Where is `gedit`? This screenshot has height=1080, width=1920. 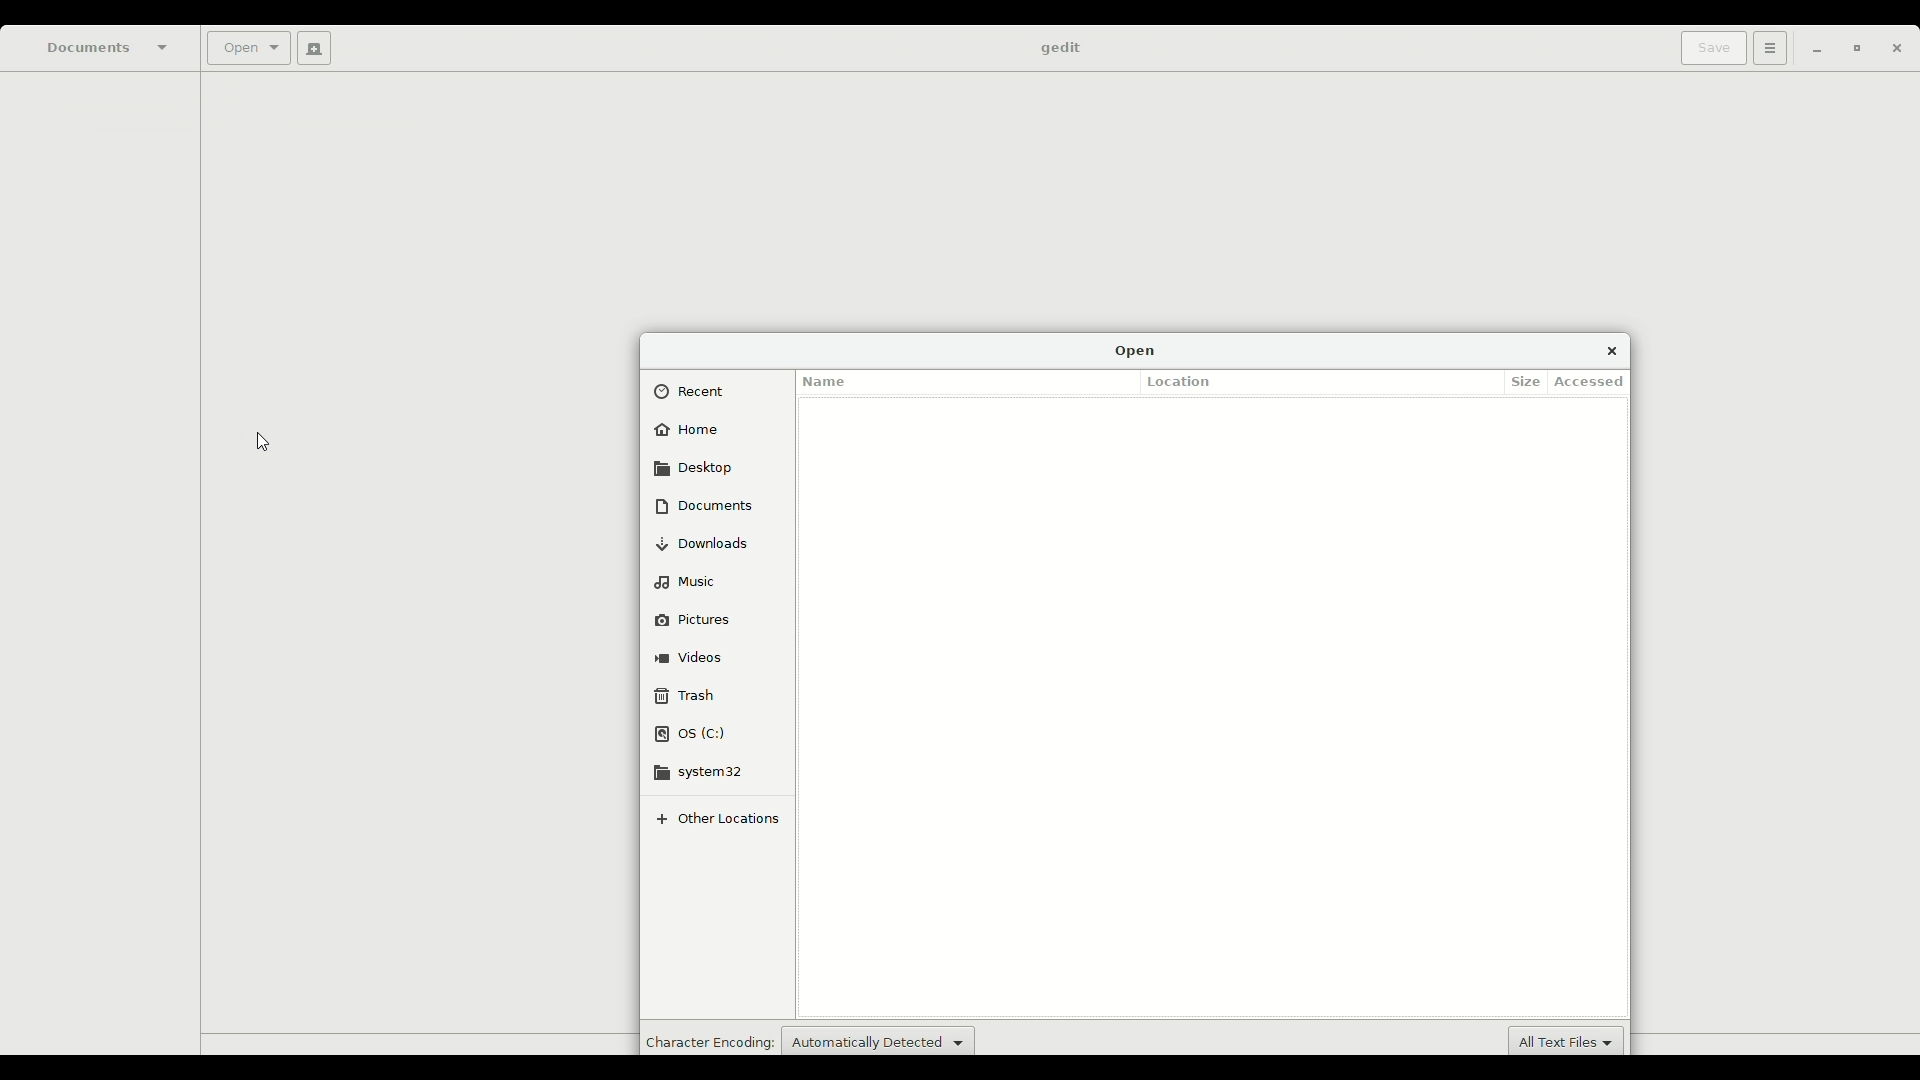
gedit is located at coordinates (1059, 49).